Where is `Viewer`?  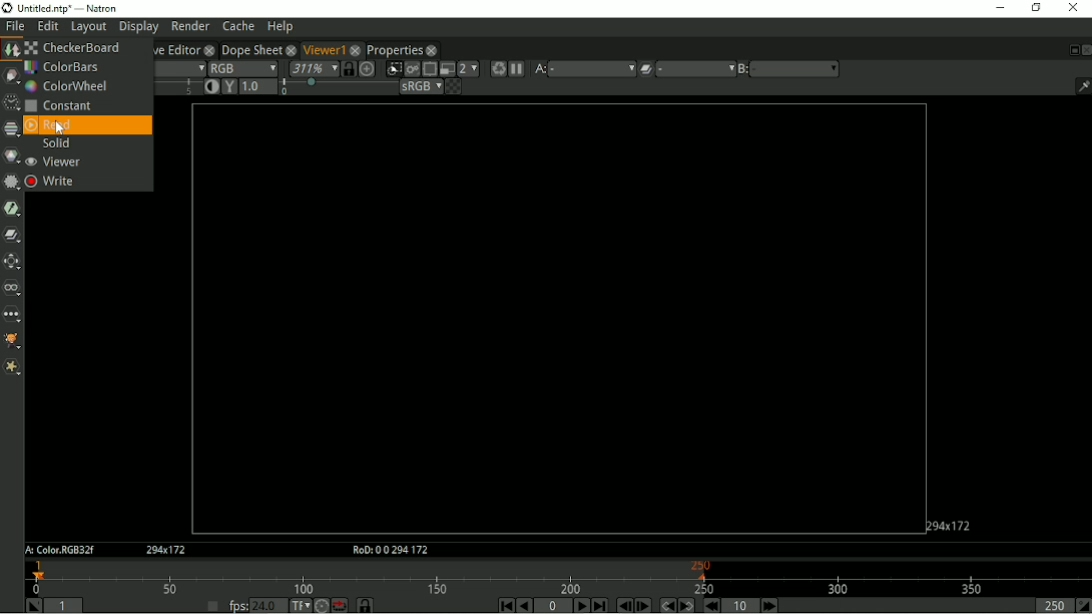
Viewer is located at coordinates (55, 163).